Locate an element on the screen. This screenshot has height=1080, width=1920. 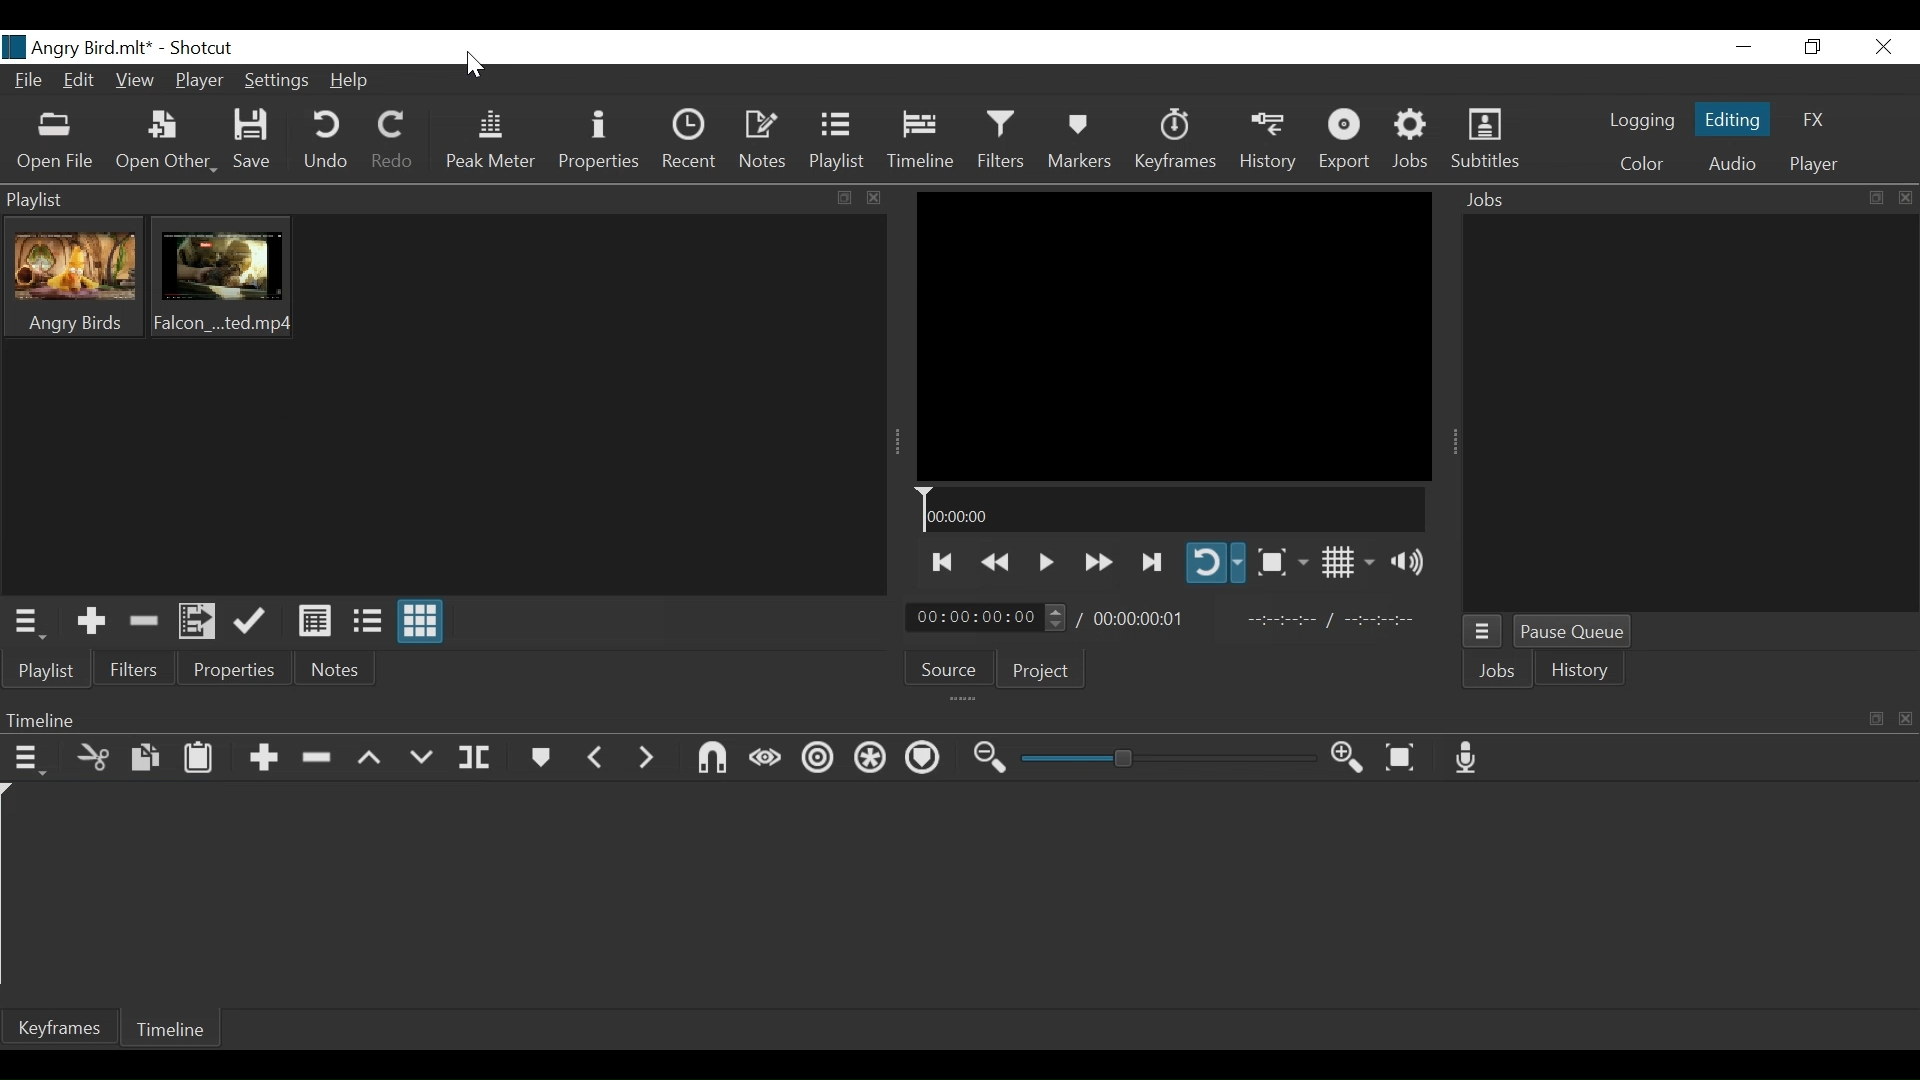
close is located at coordinates (1907, 198).